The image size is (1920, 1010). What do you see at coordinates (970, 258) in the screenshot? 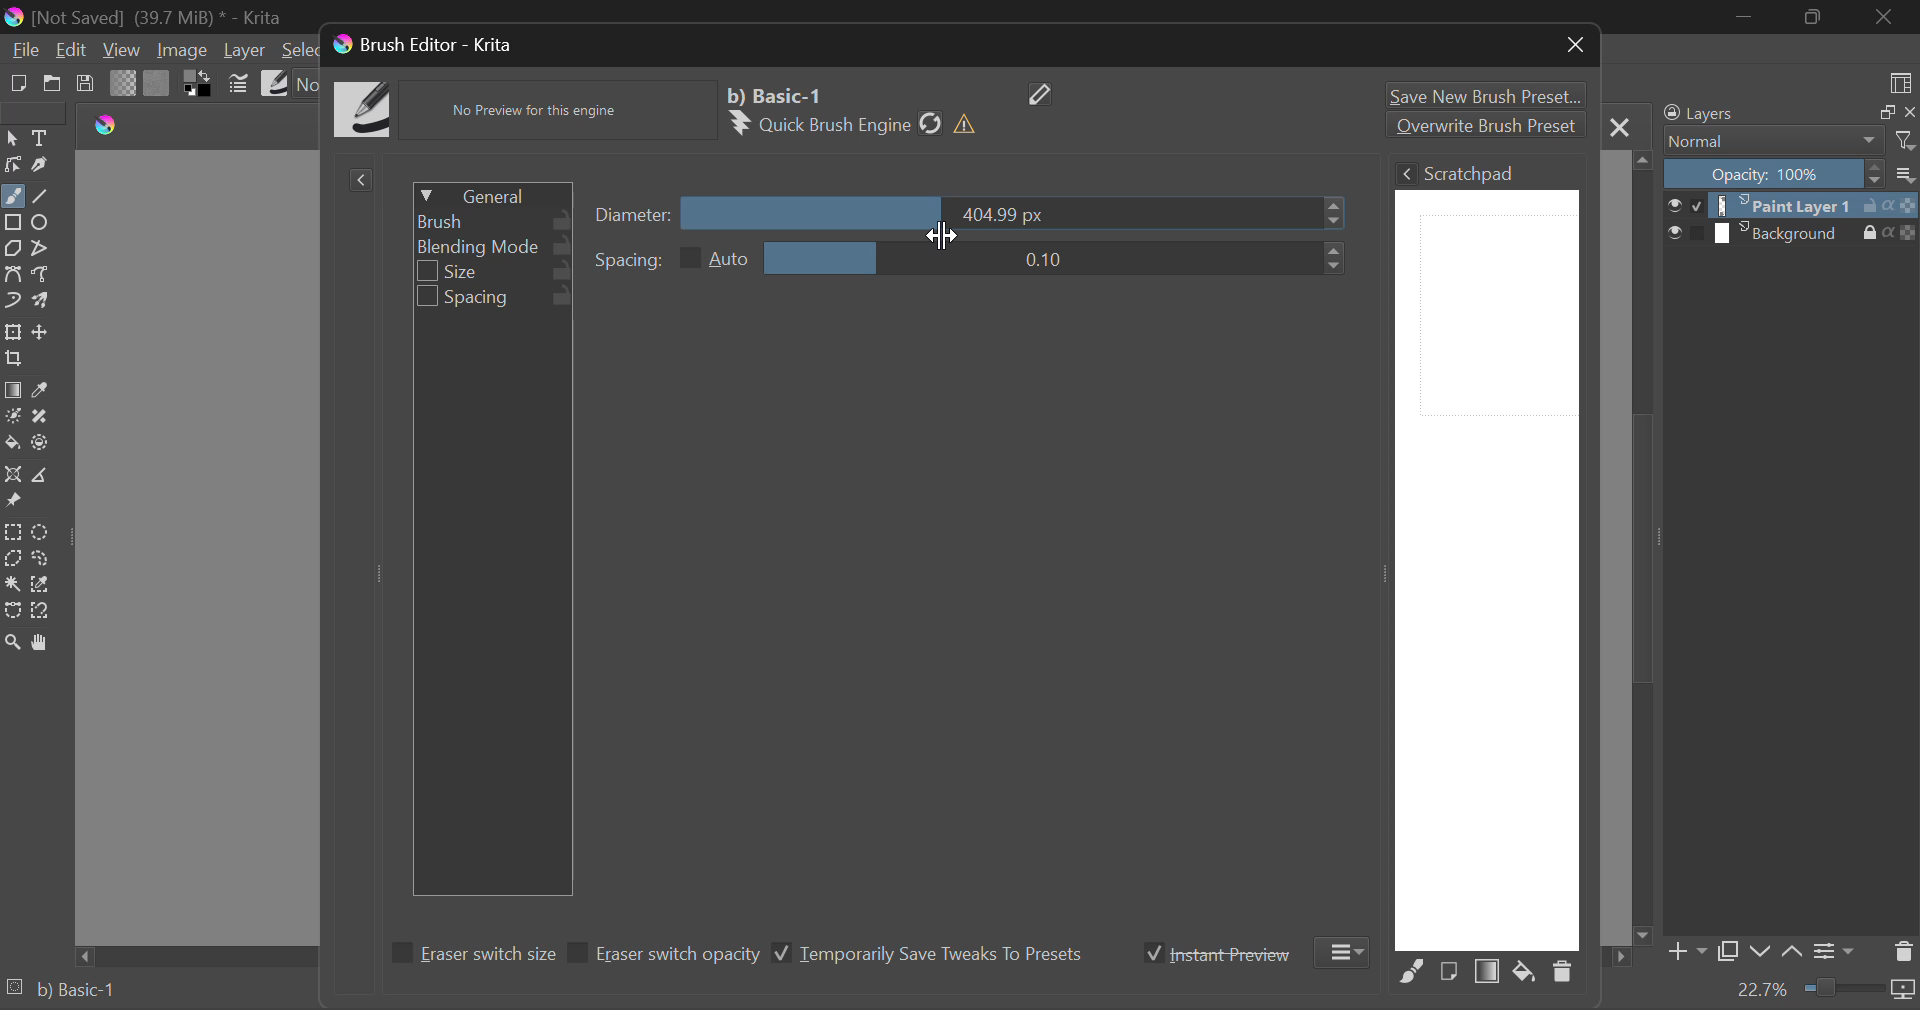
I see `Spacing` at bounding box center [970, 258].